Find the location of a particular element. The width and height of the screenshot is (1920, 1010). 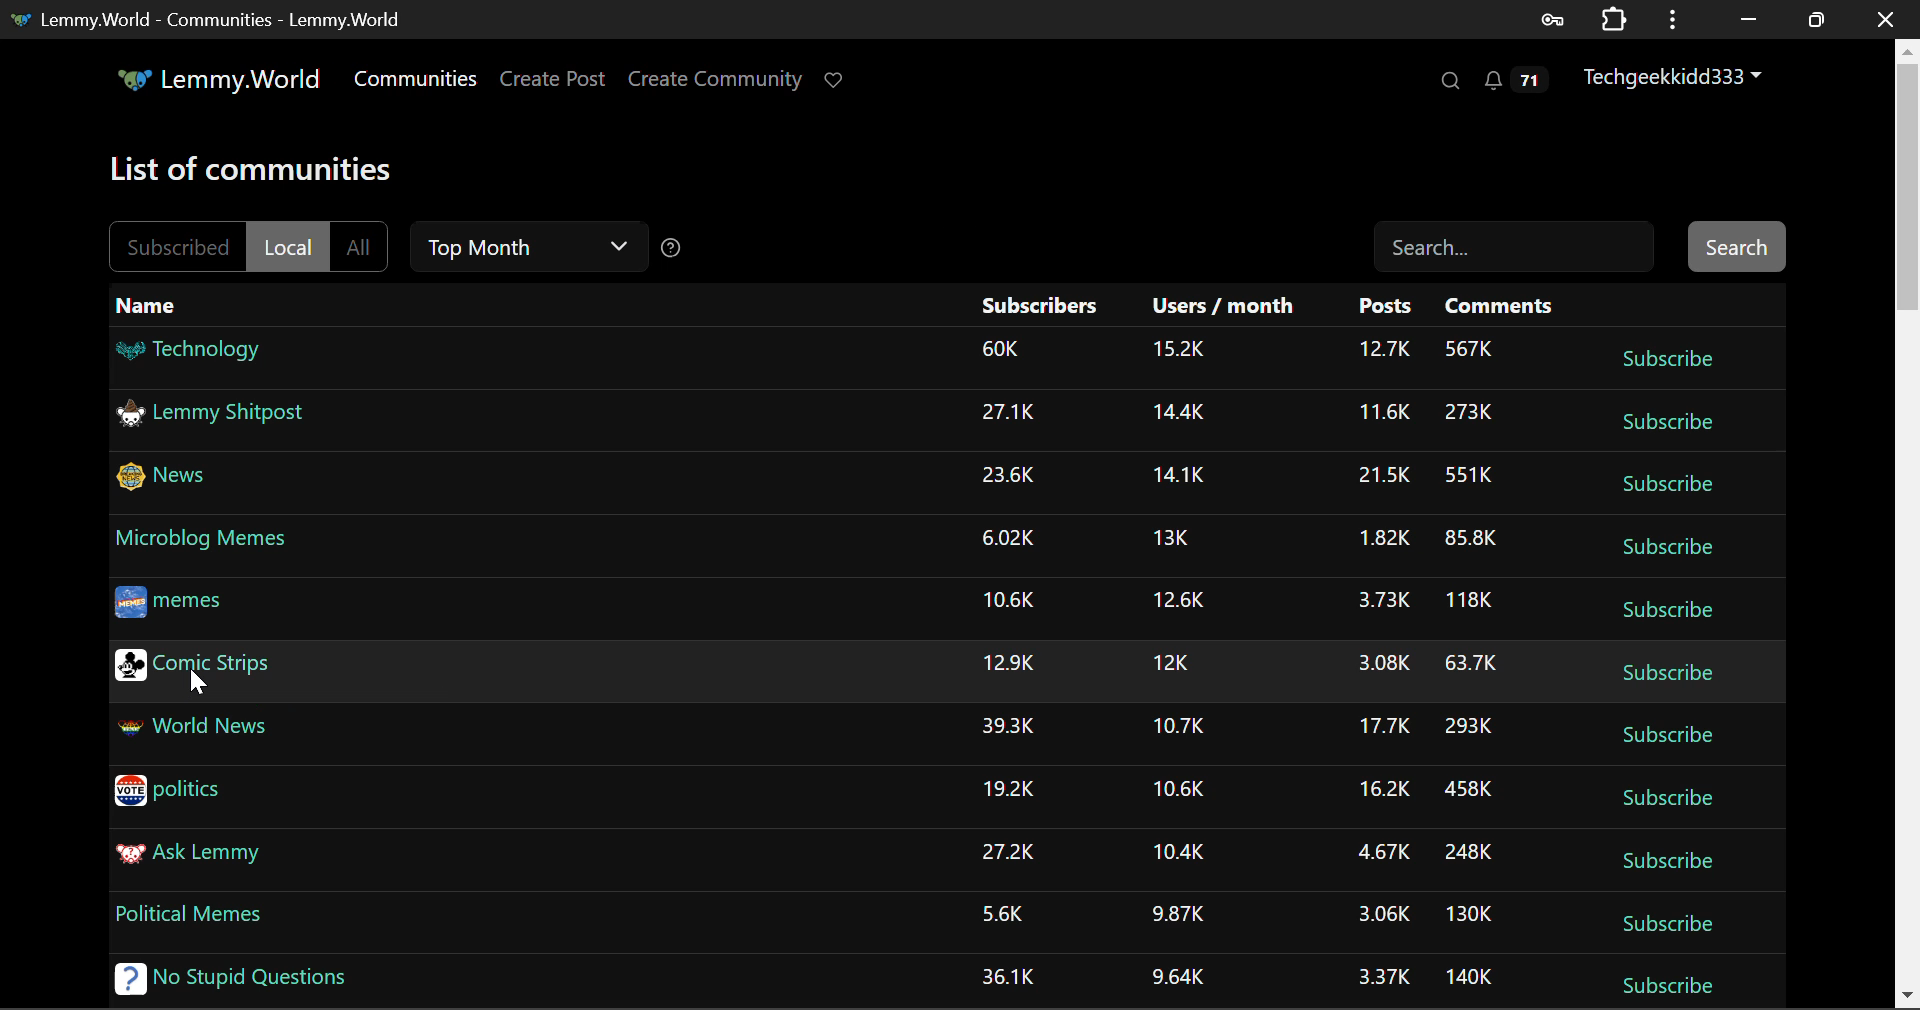

List of communities is located at coordinates (254, 173).